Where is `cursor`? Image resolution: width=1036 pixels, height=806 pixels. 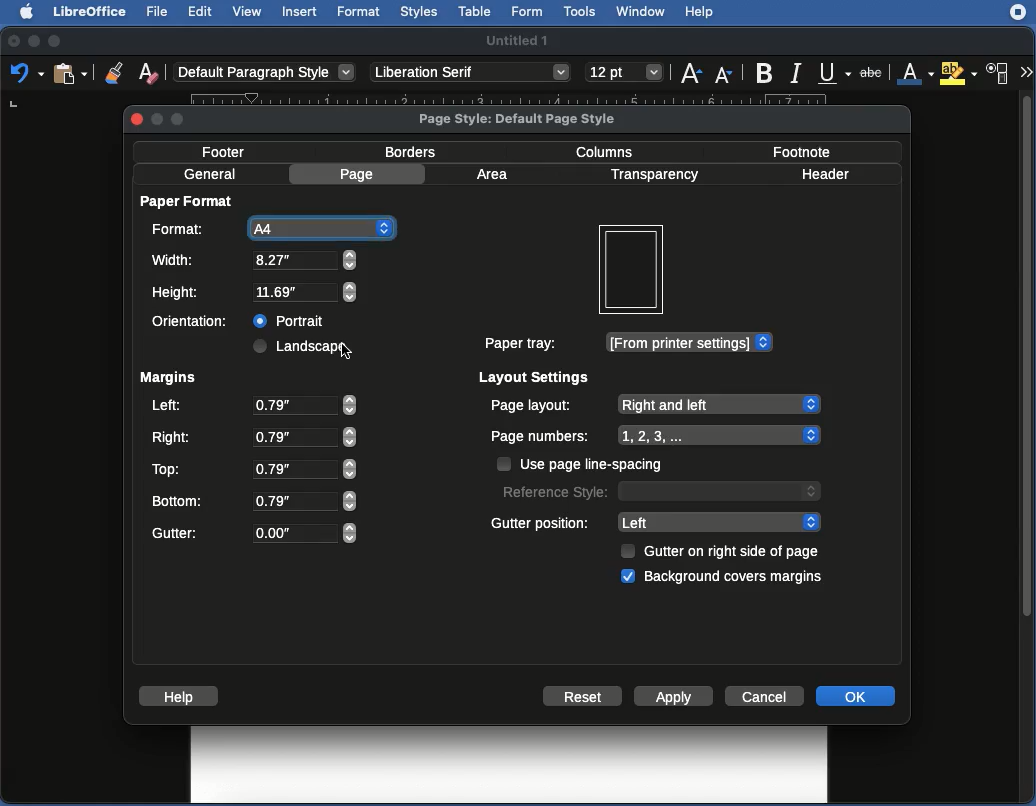
cursor is located at coordinates (347, 351).